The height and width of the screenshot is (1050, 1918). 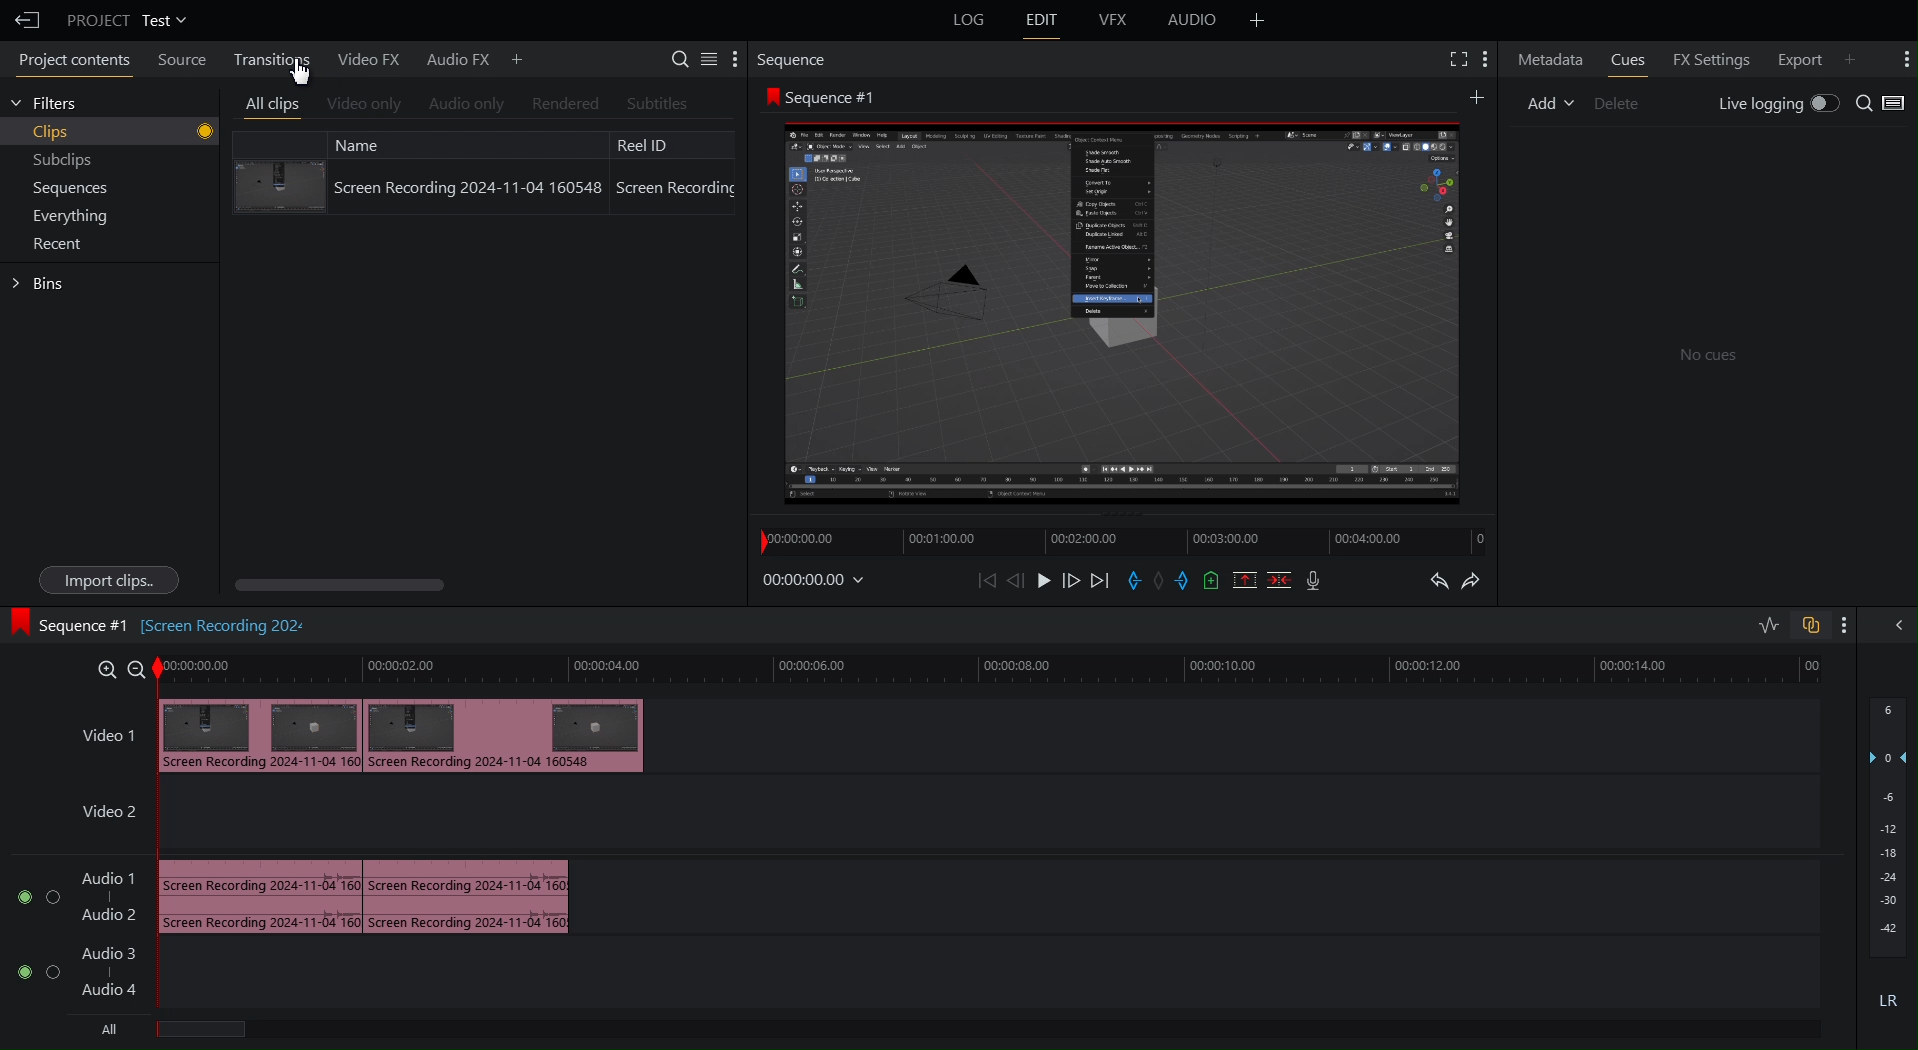 I want to click on Add, so click(x=1853, y=59).